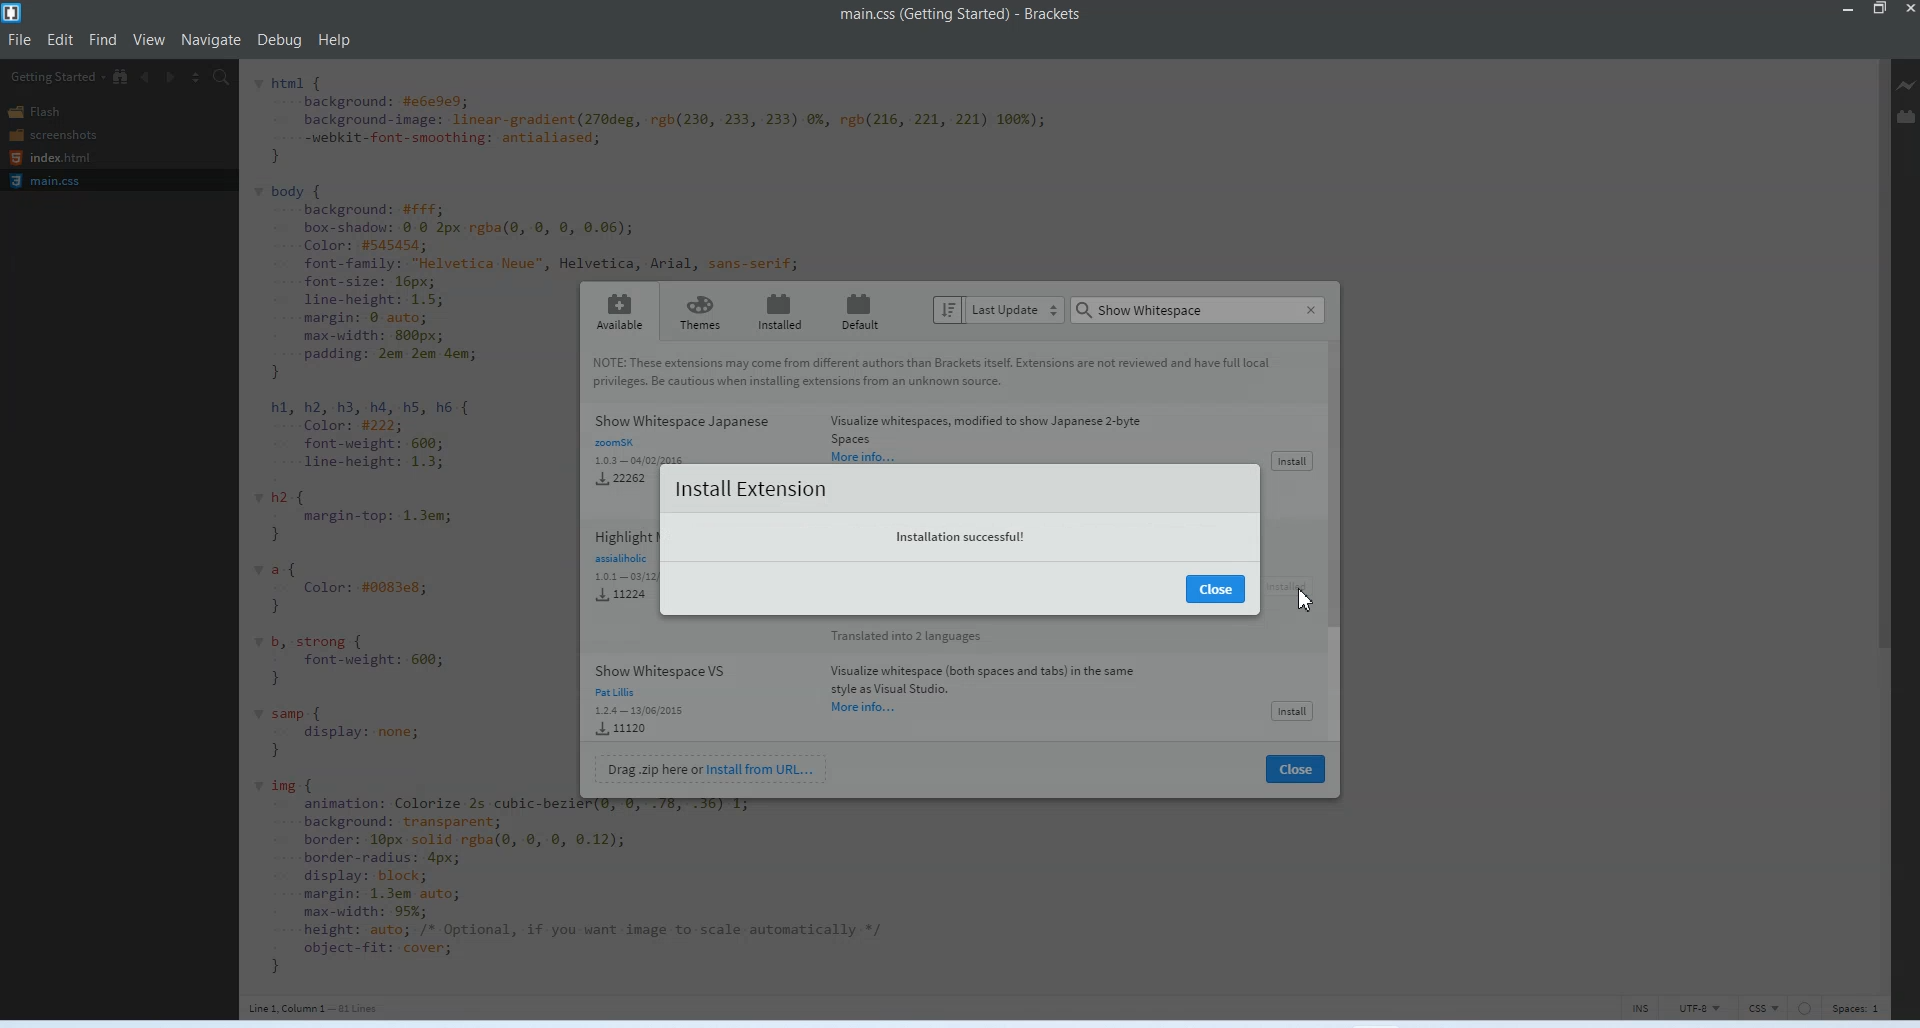  Describe the element at coordinates (1217, 588) in the screenshot. I see `Close` at that location.